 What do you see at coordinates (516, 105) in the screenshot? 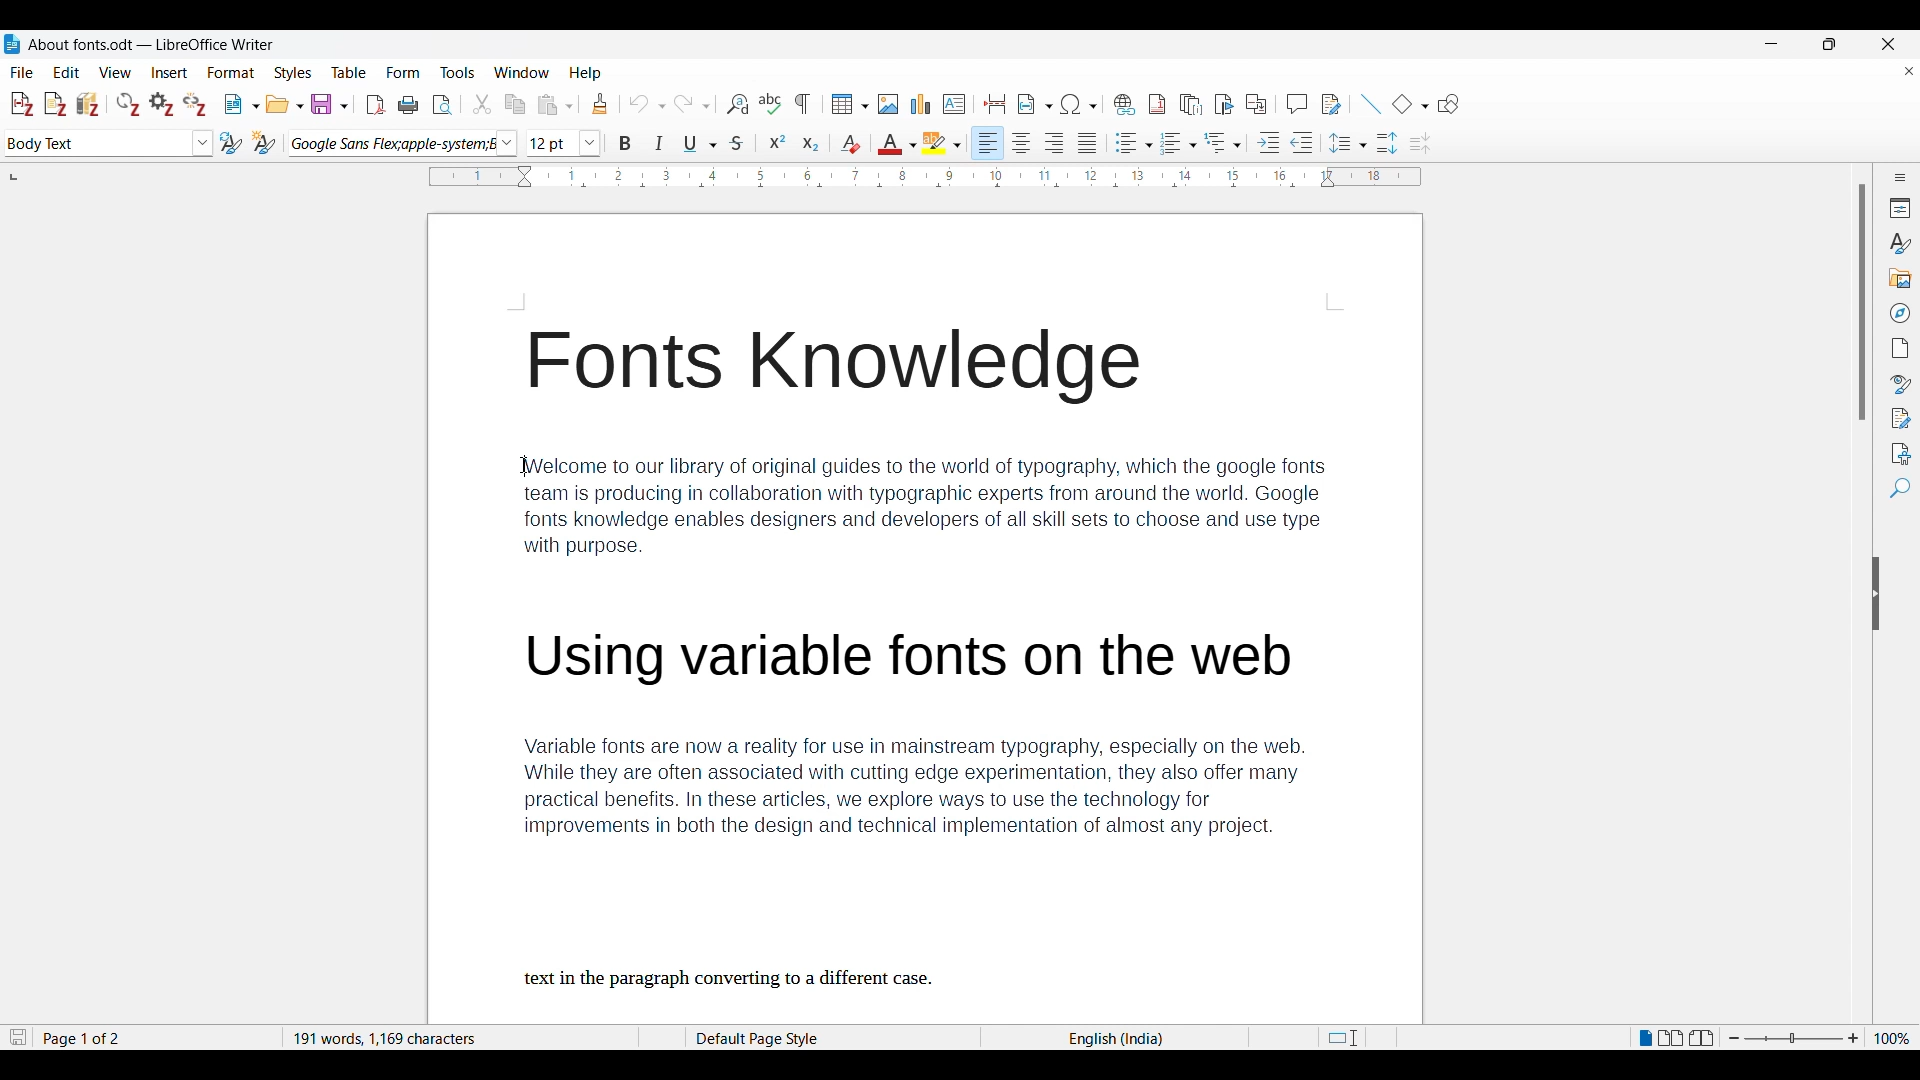
I see `Copy` at bounding box center [516, 105].